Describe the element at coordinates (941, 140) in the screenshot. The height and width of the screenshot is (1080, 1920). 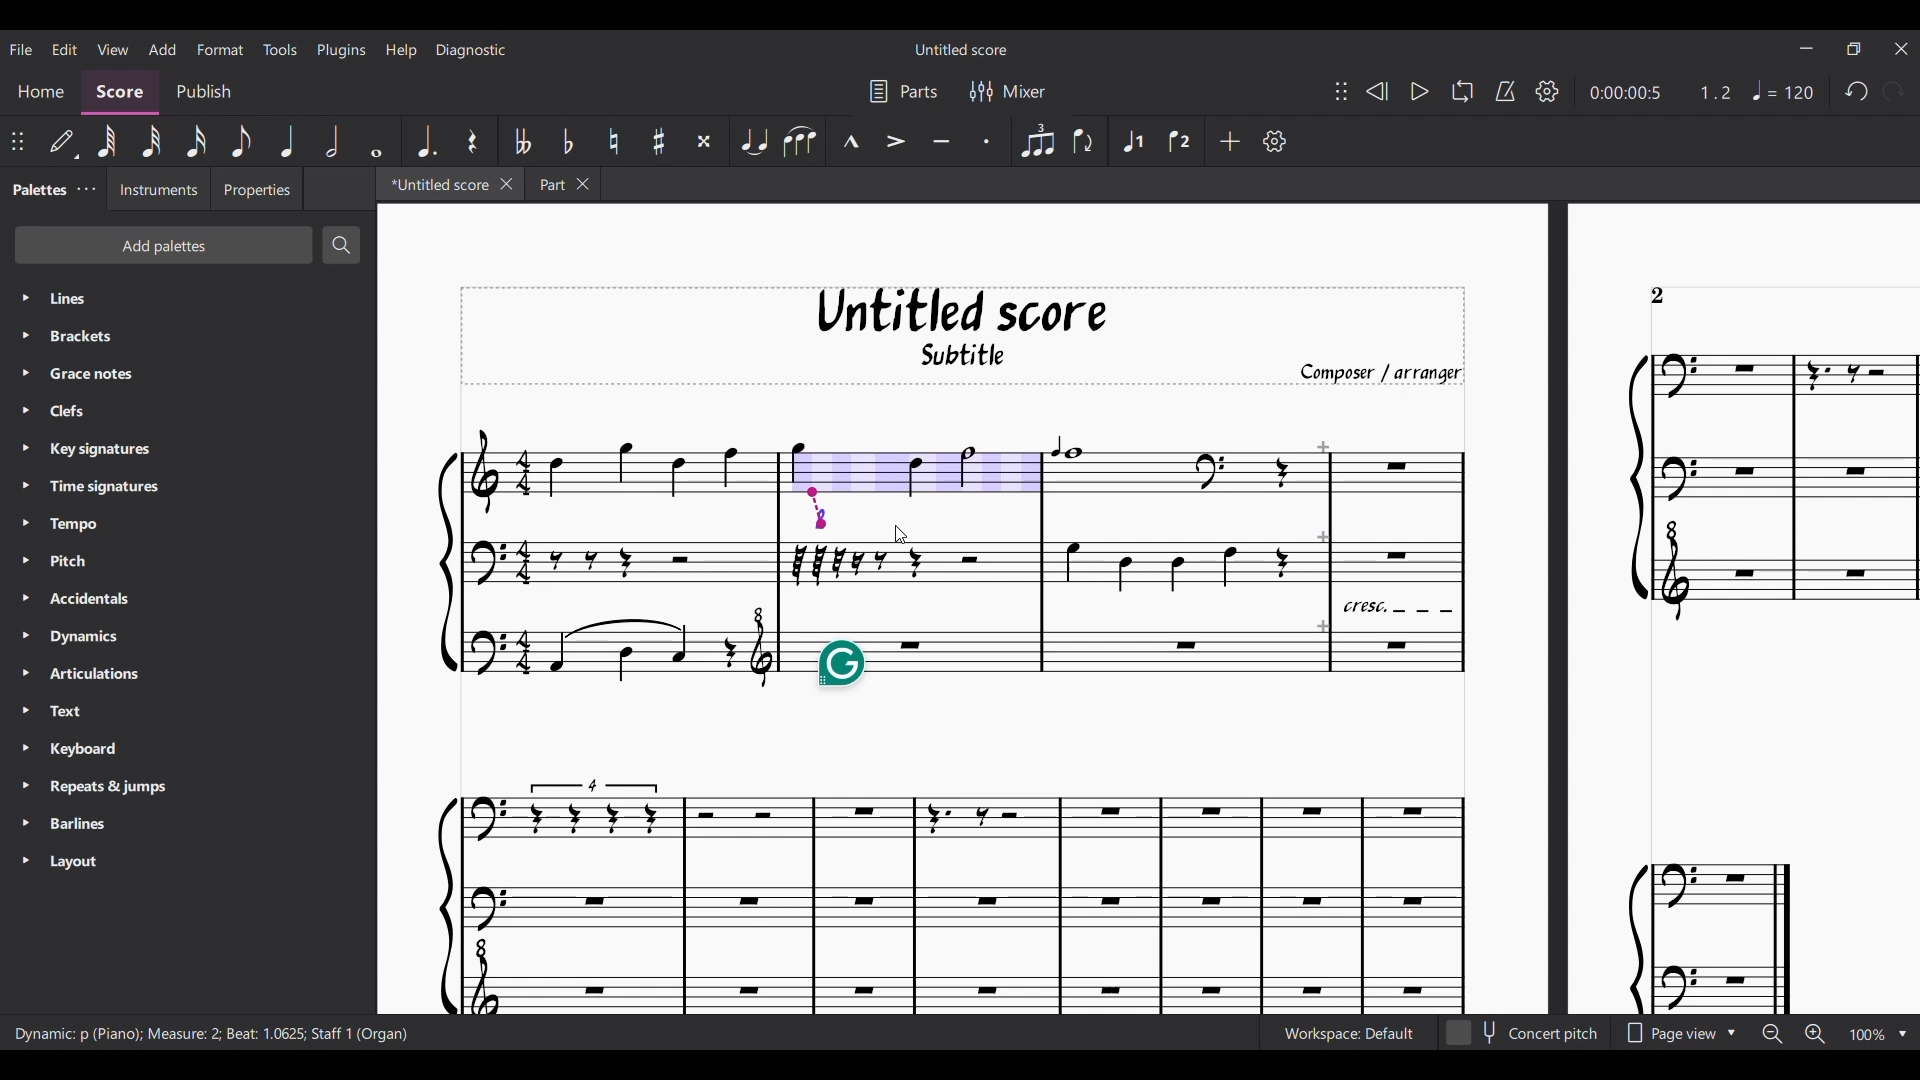
I see `Tenuto` at that location.